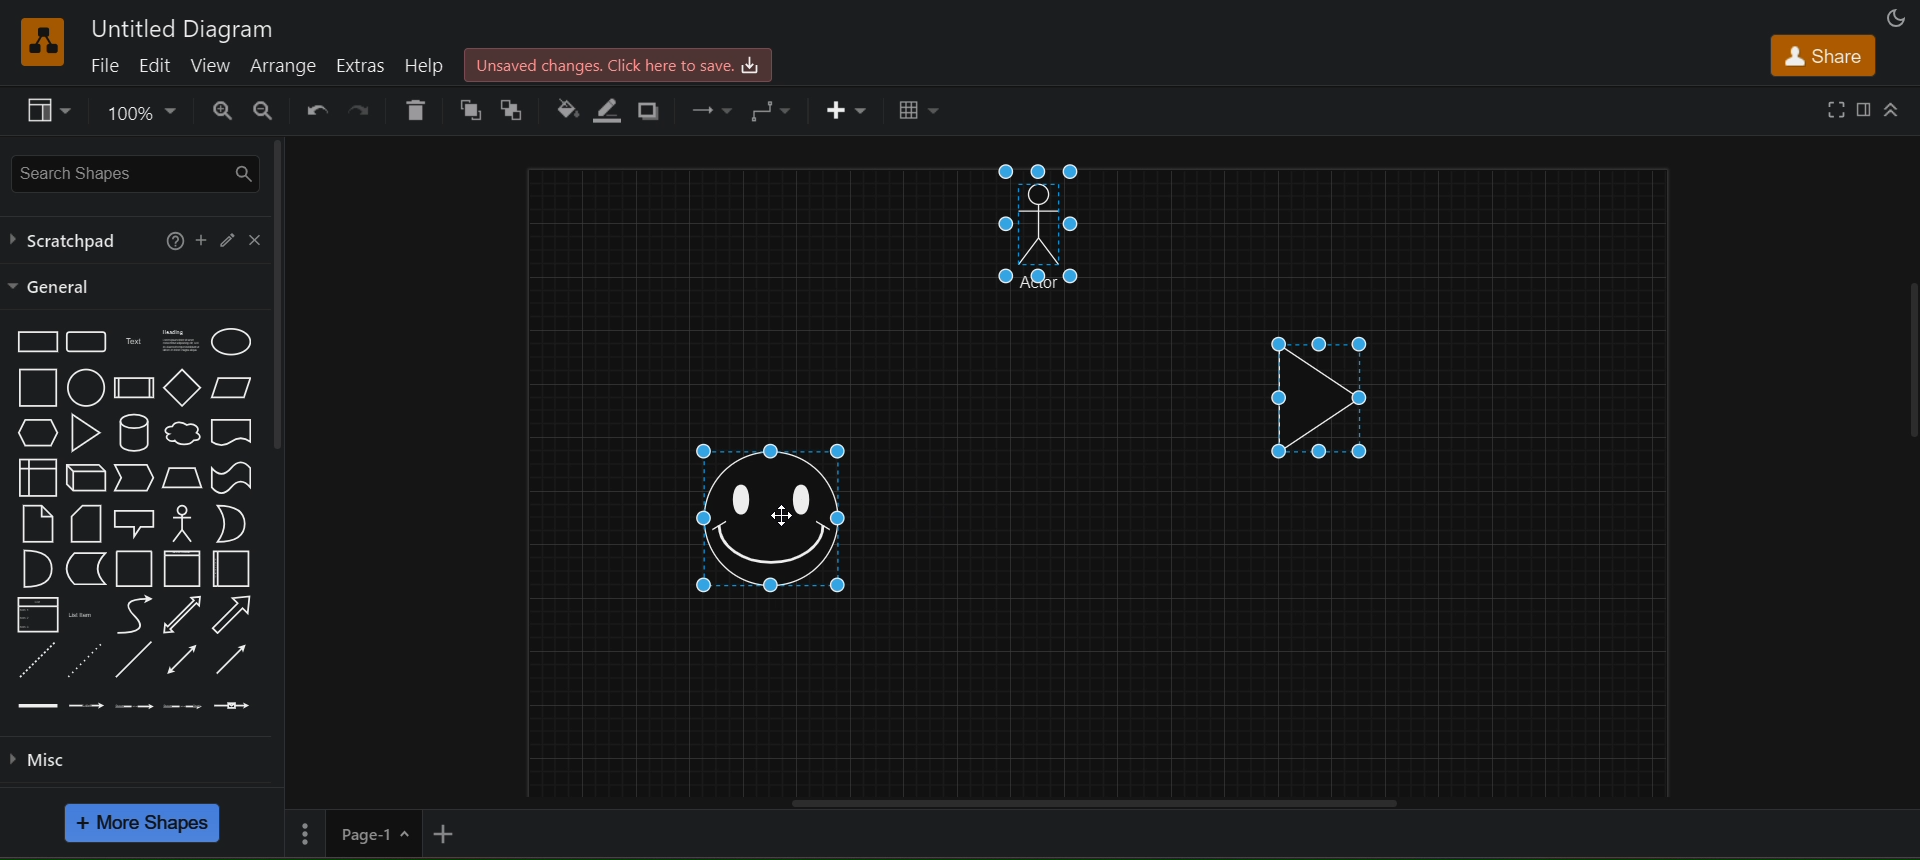 The image size is (1920, 860). I want to click on delete, so click(416, 109).